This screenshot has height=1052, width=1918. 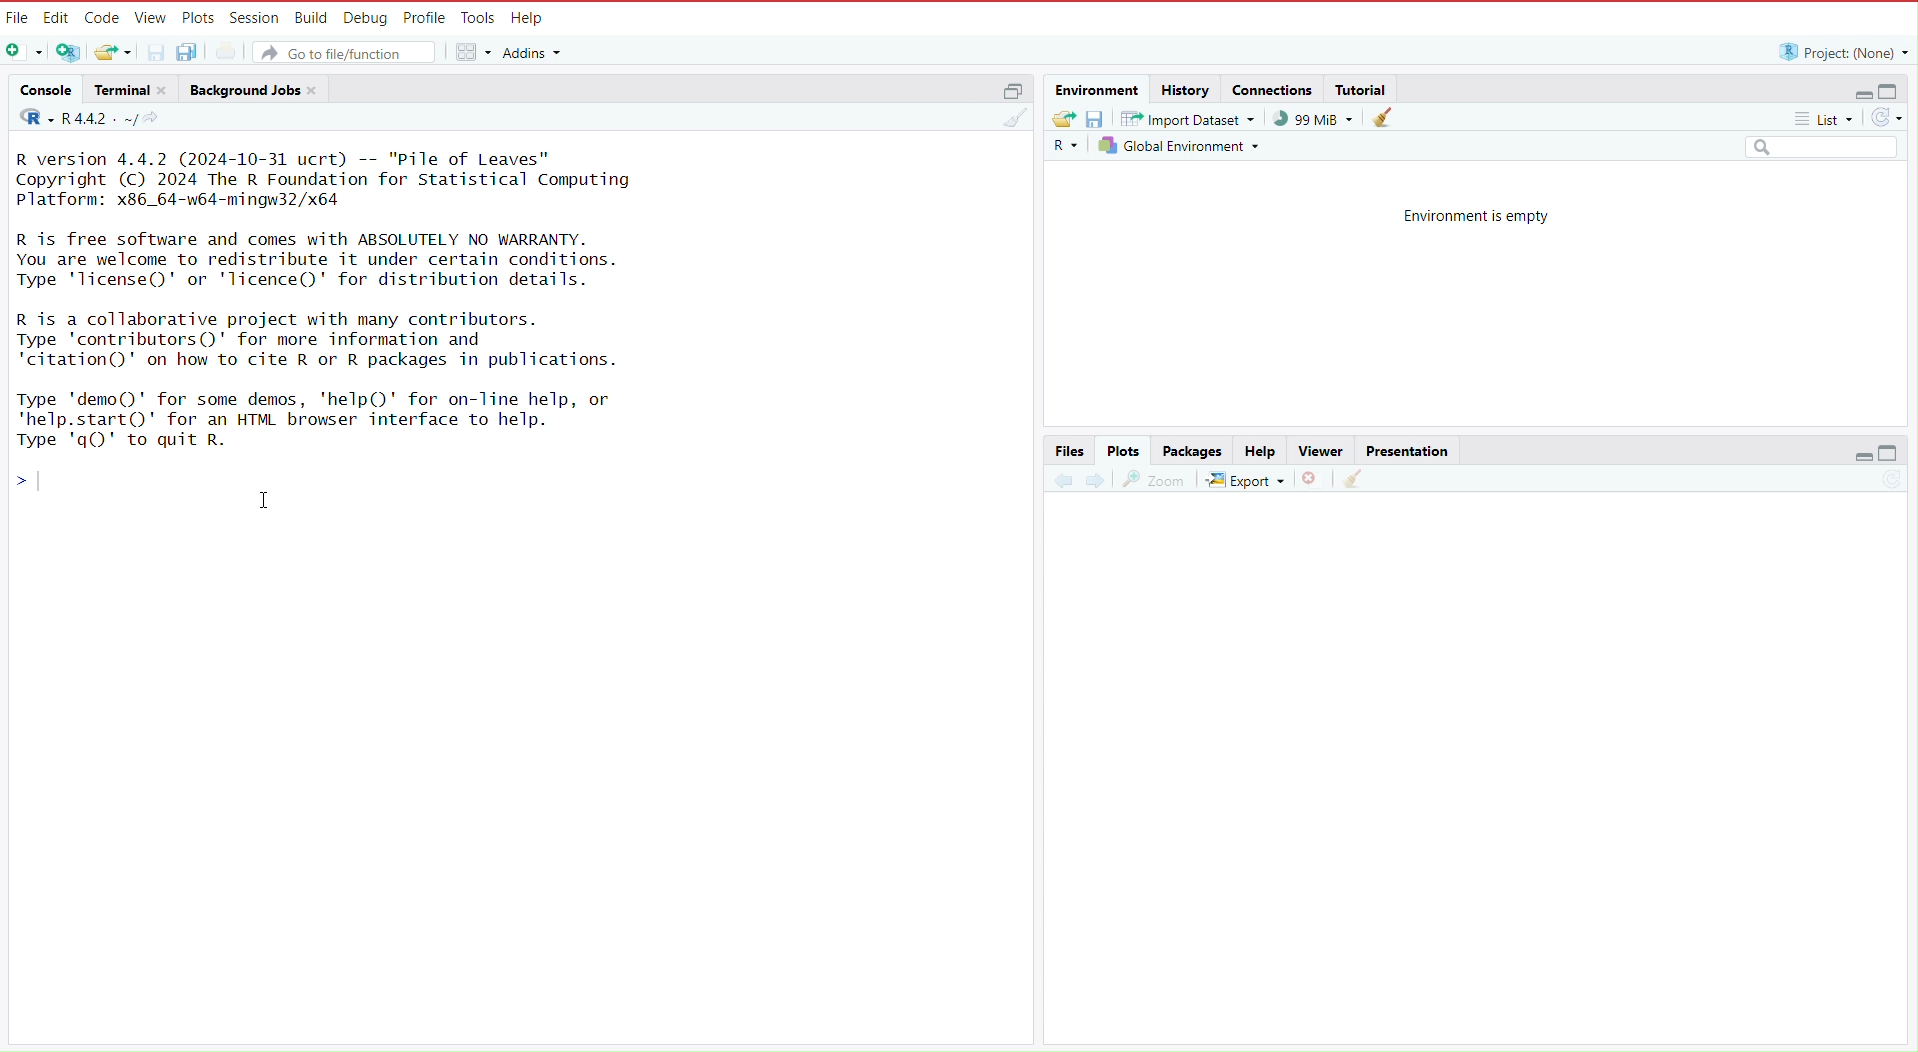 What do you see at coordinates (1272, 88) in the screenshot?
I see `connections` at bounding box center [1272, 88].